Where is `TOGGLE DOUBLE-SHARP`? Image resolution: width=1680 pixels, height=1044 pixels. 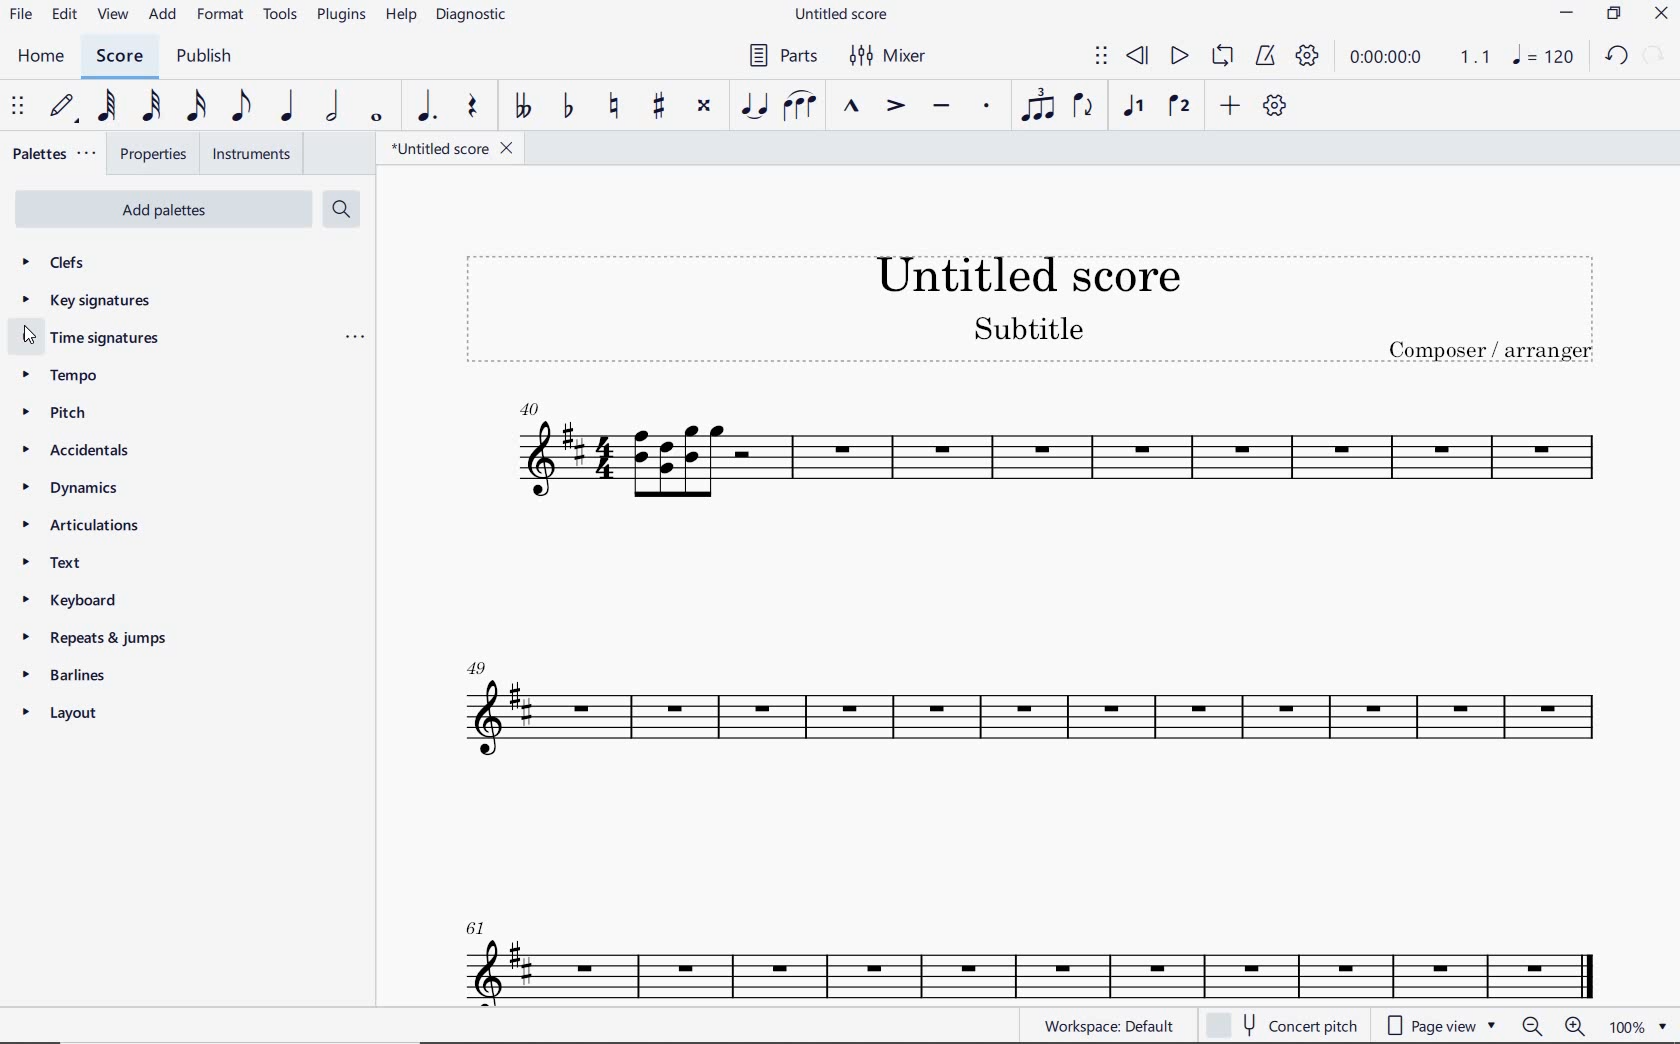
TOGGLE DOUBLE-SHARP is located at coordinates (704, 106).